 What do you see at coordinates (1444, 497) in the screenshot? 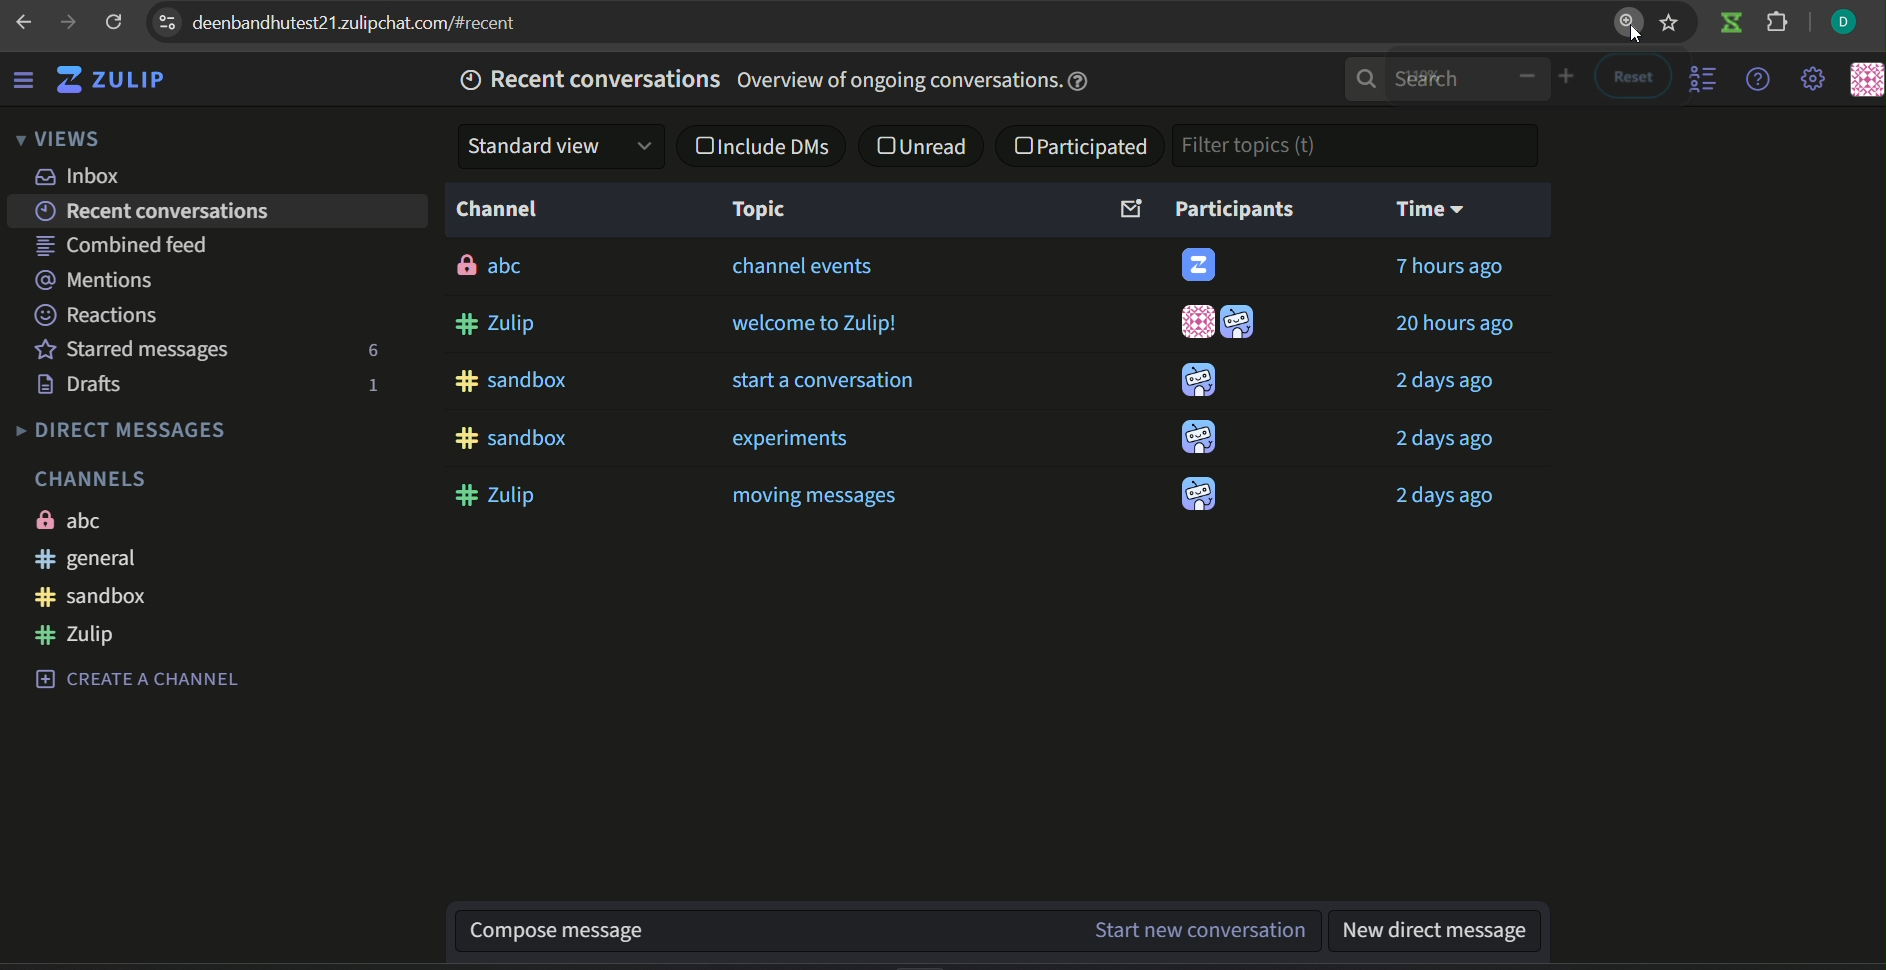
I see `2 days ago` at bounding box center [1444, 497].